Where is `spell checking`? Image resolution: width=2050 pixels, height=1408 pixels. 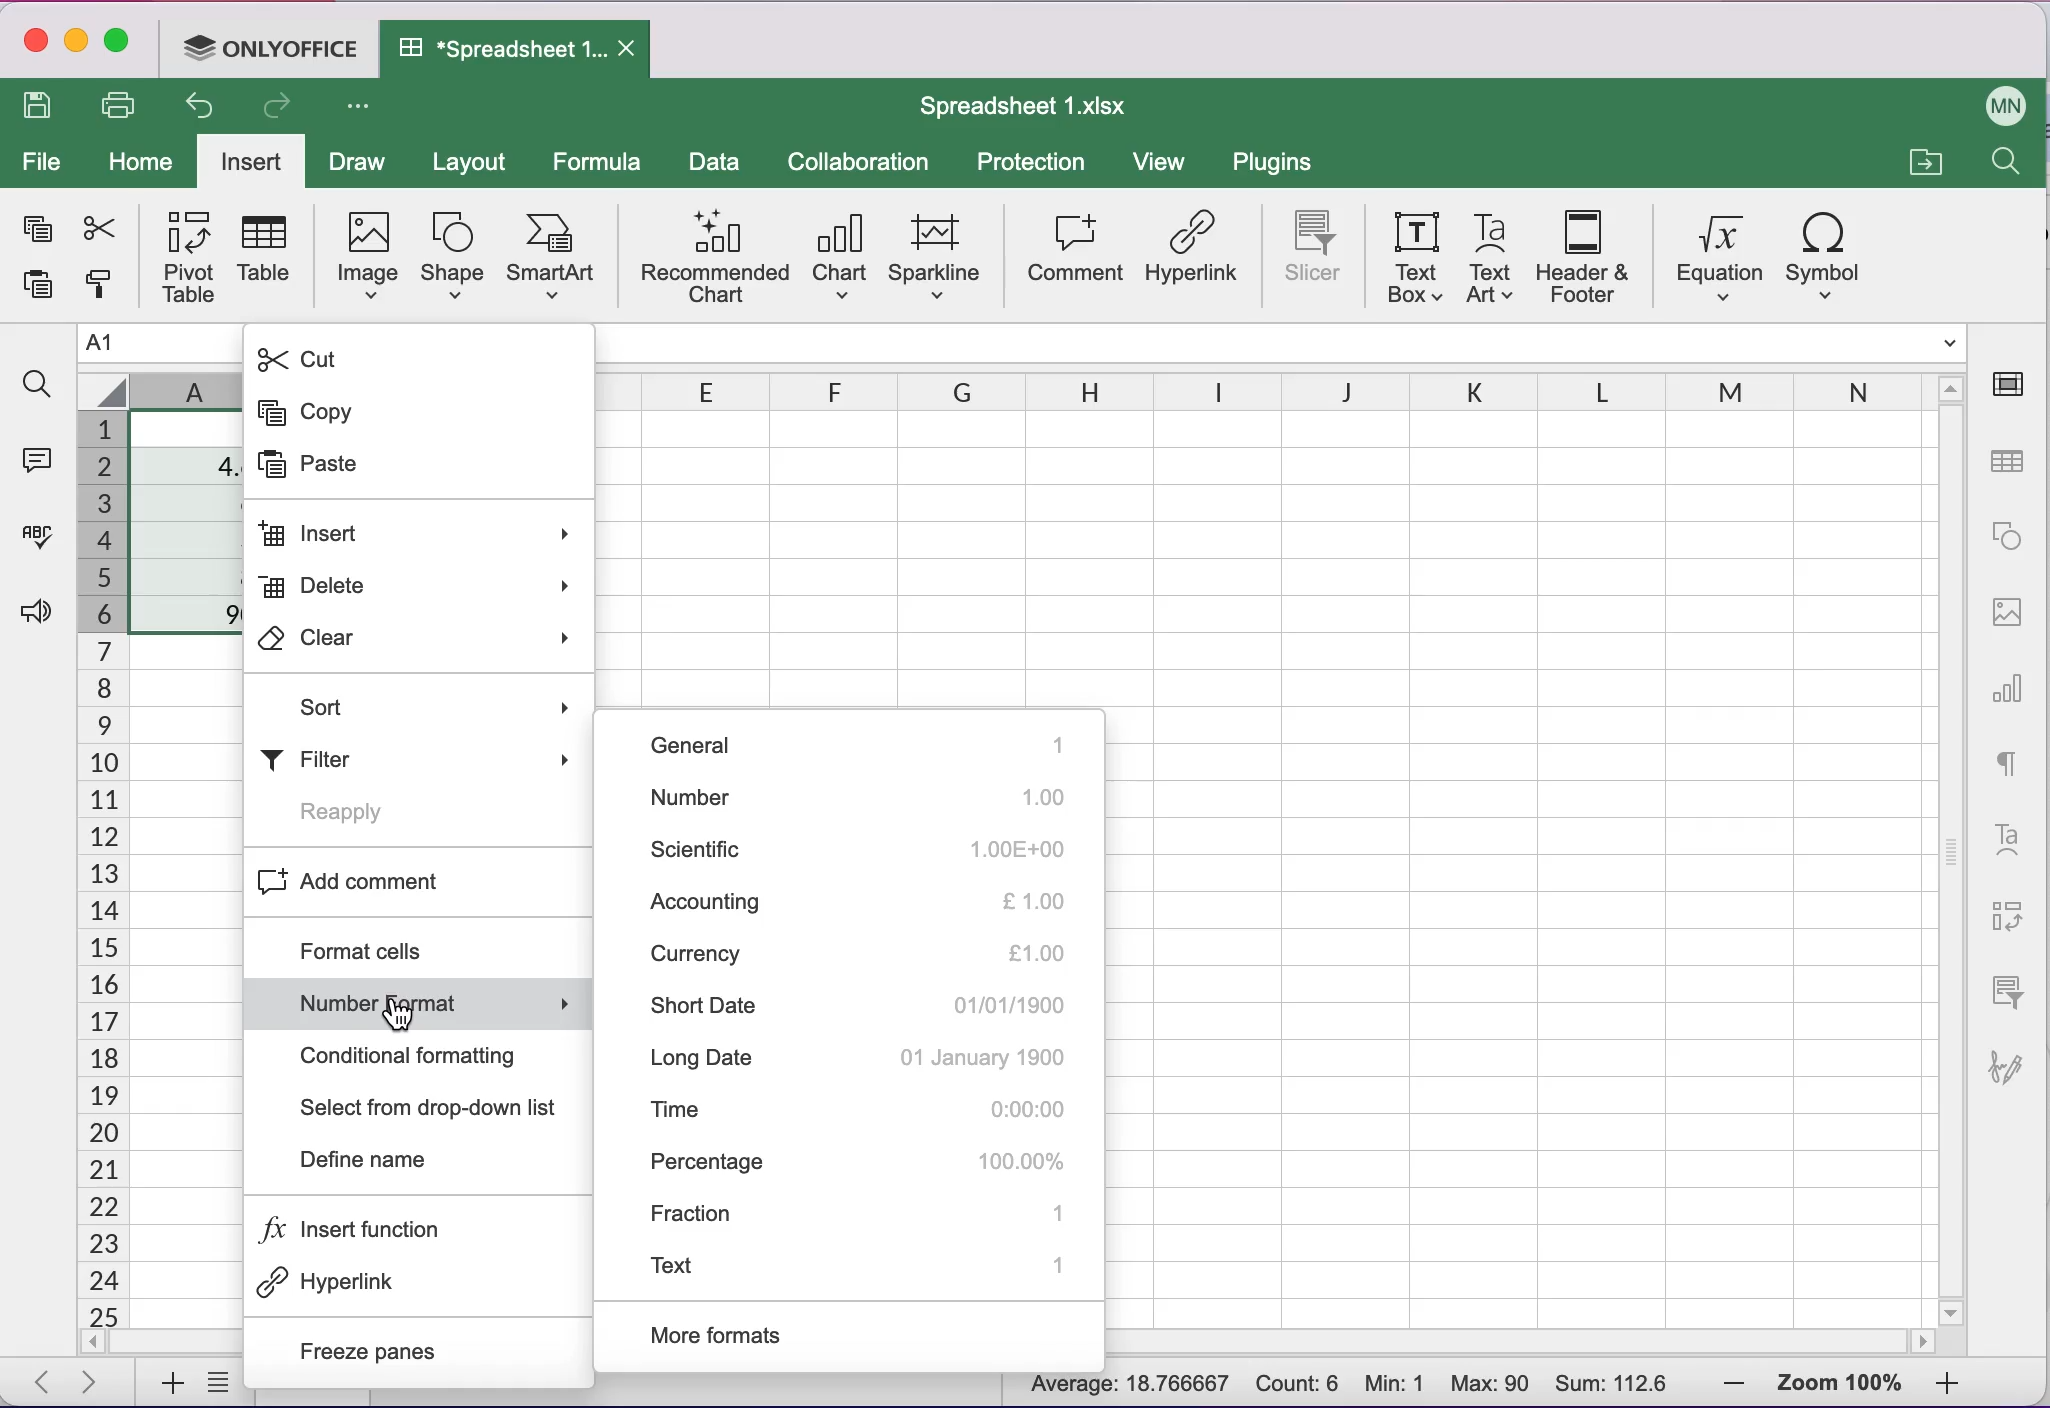
spell checking is located at coordinates (35, 537).